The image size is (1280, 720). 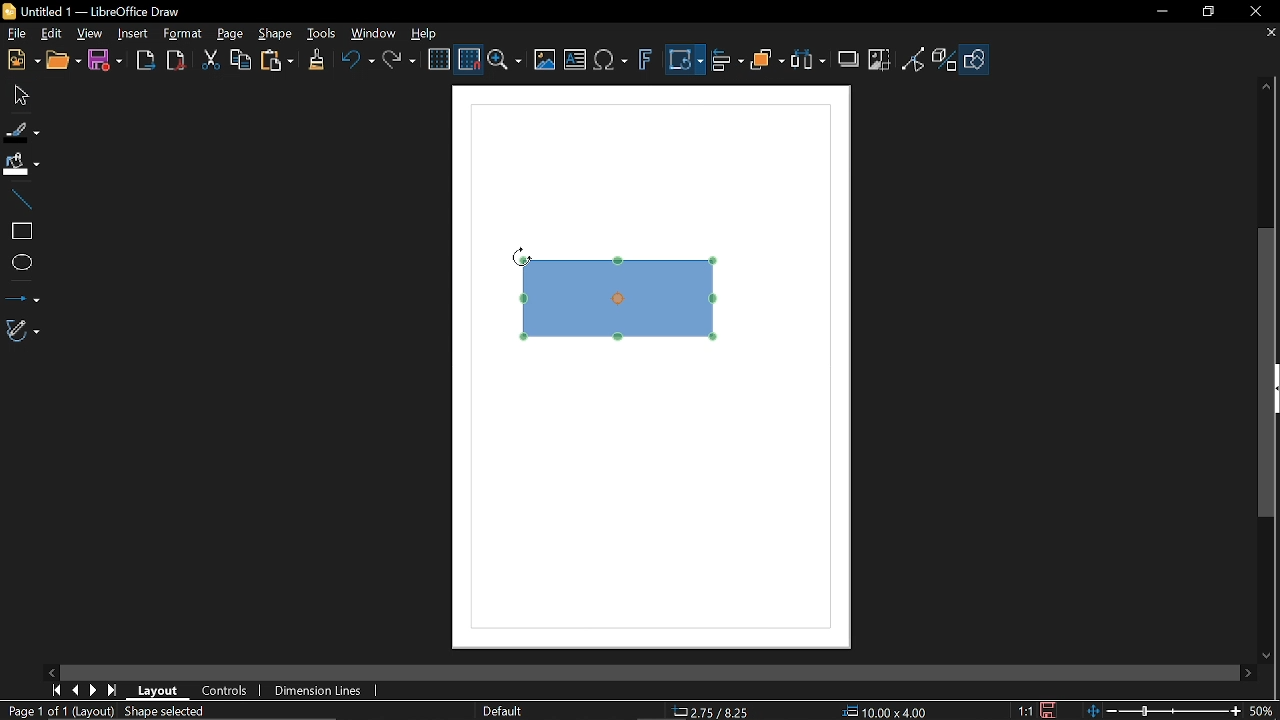 What do you see at coordinates (50, 34) in the screenshot?
I see `Edit` at bounding box center [50, 34].